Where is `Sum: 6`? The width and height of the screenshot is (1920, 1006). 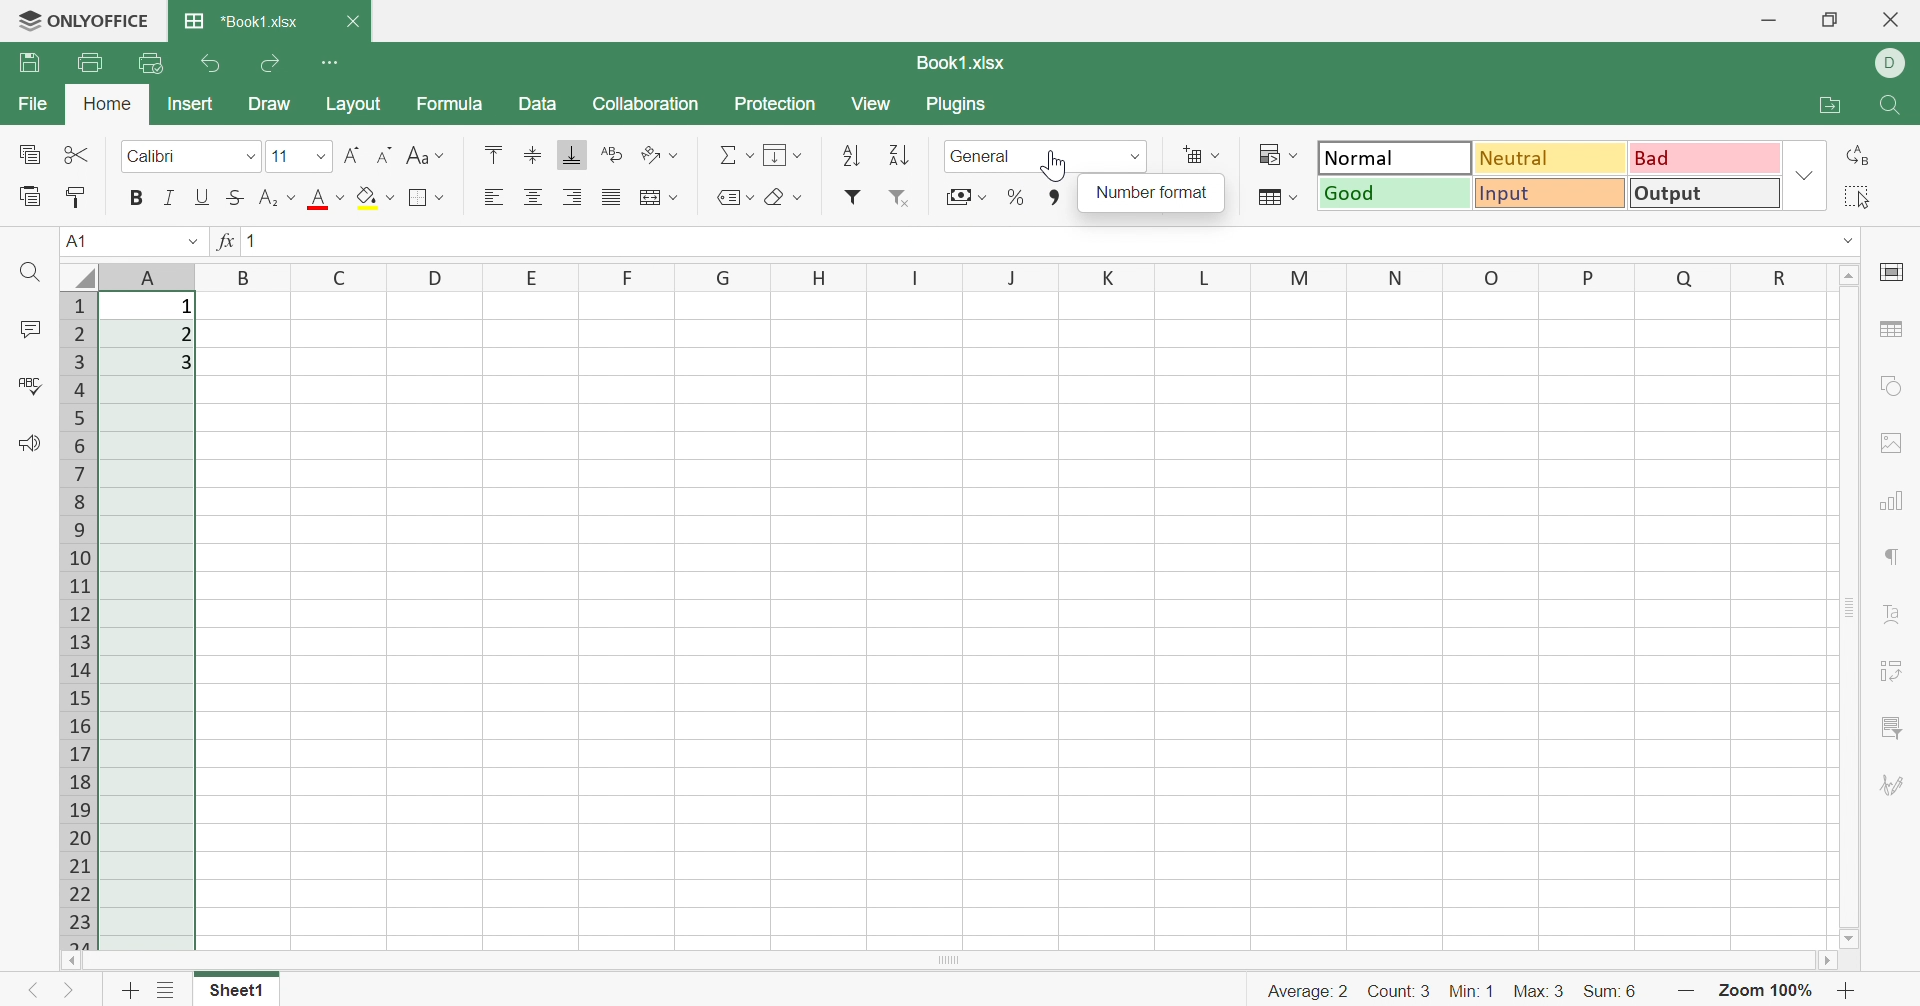 Sum: 6 is located at coordinates (1613, 995).